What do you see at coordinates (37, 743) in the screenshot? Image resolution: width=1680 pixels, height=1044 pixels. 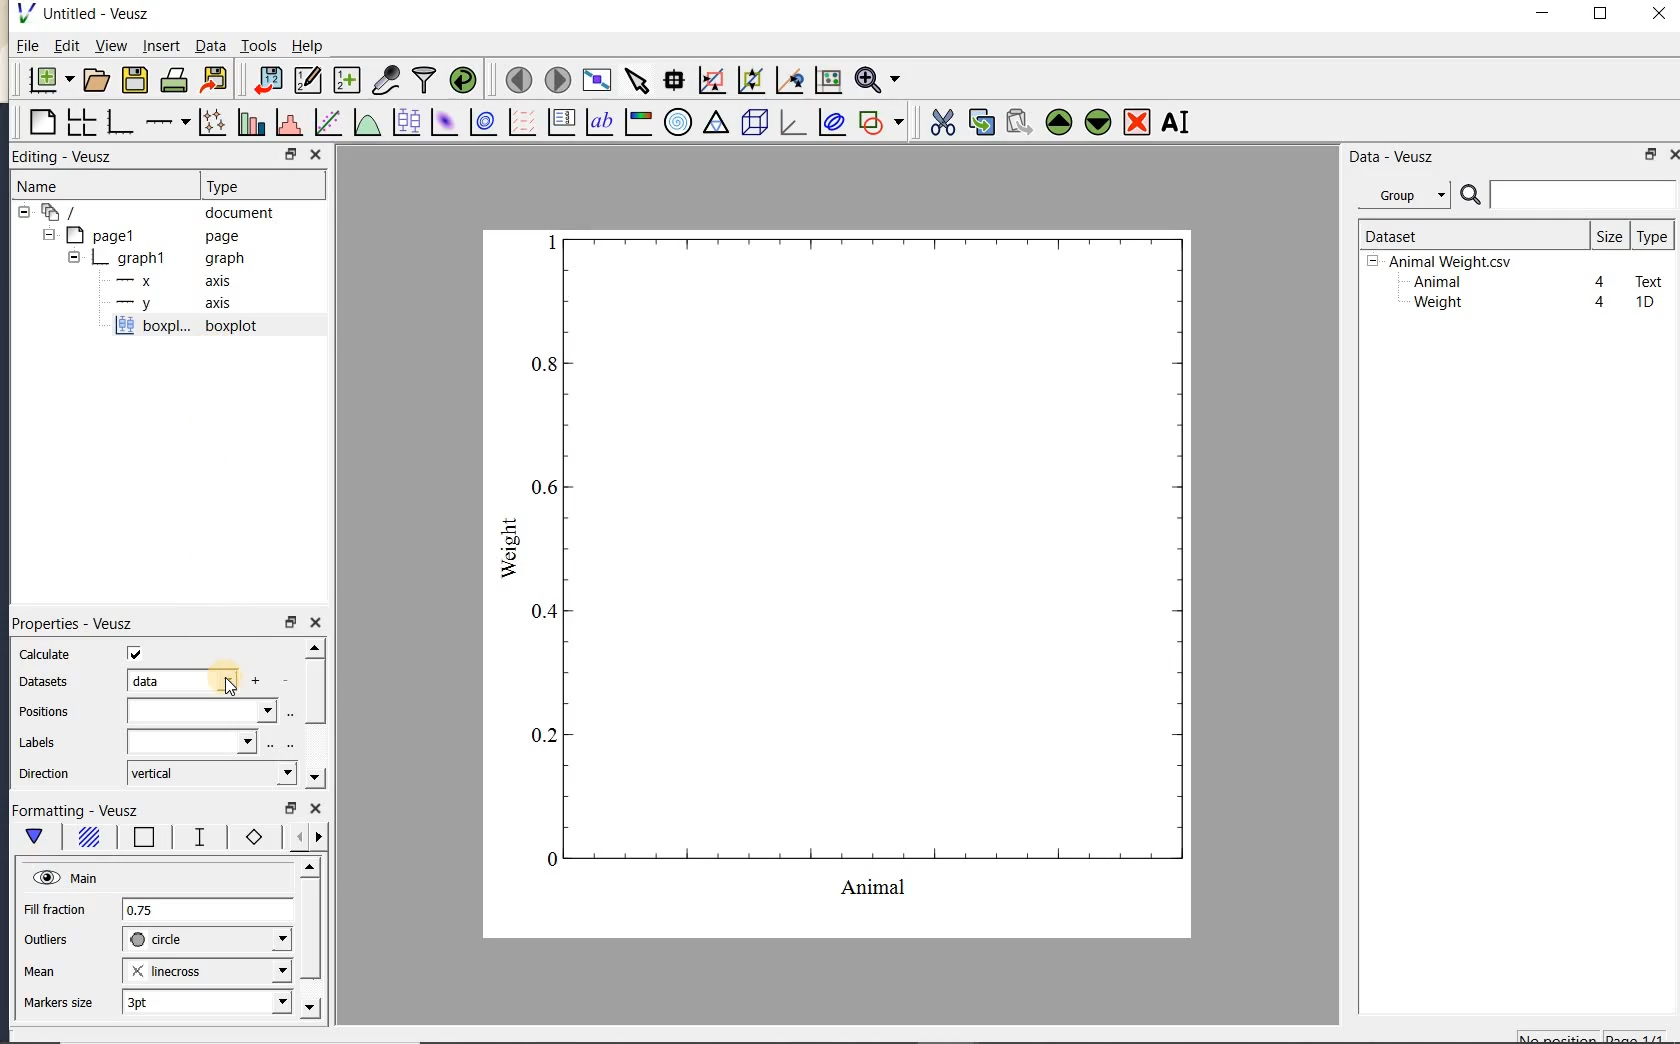 I see `Labels` at bounding box center [37, 743].